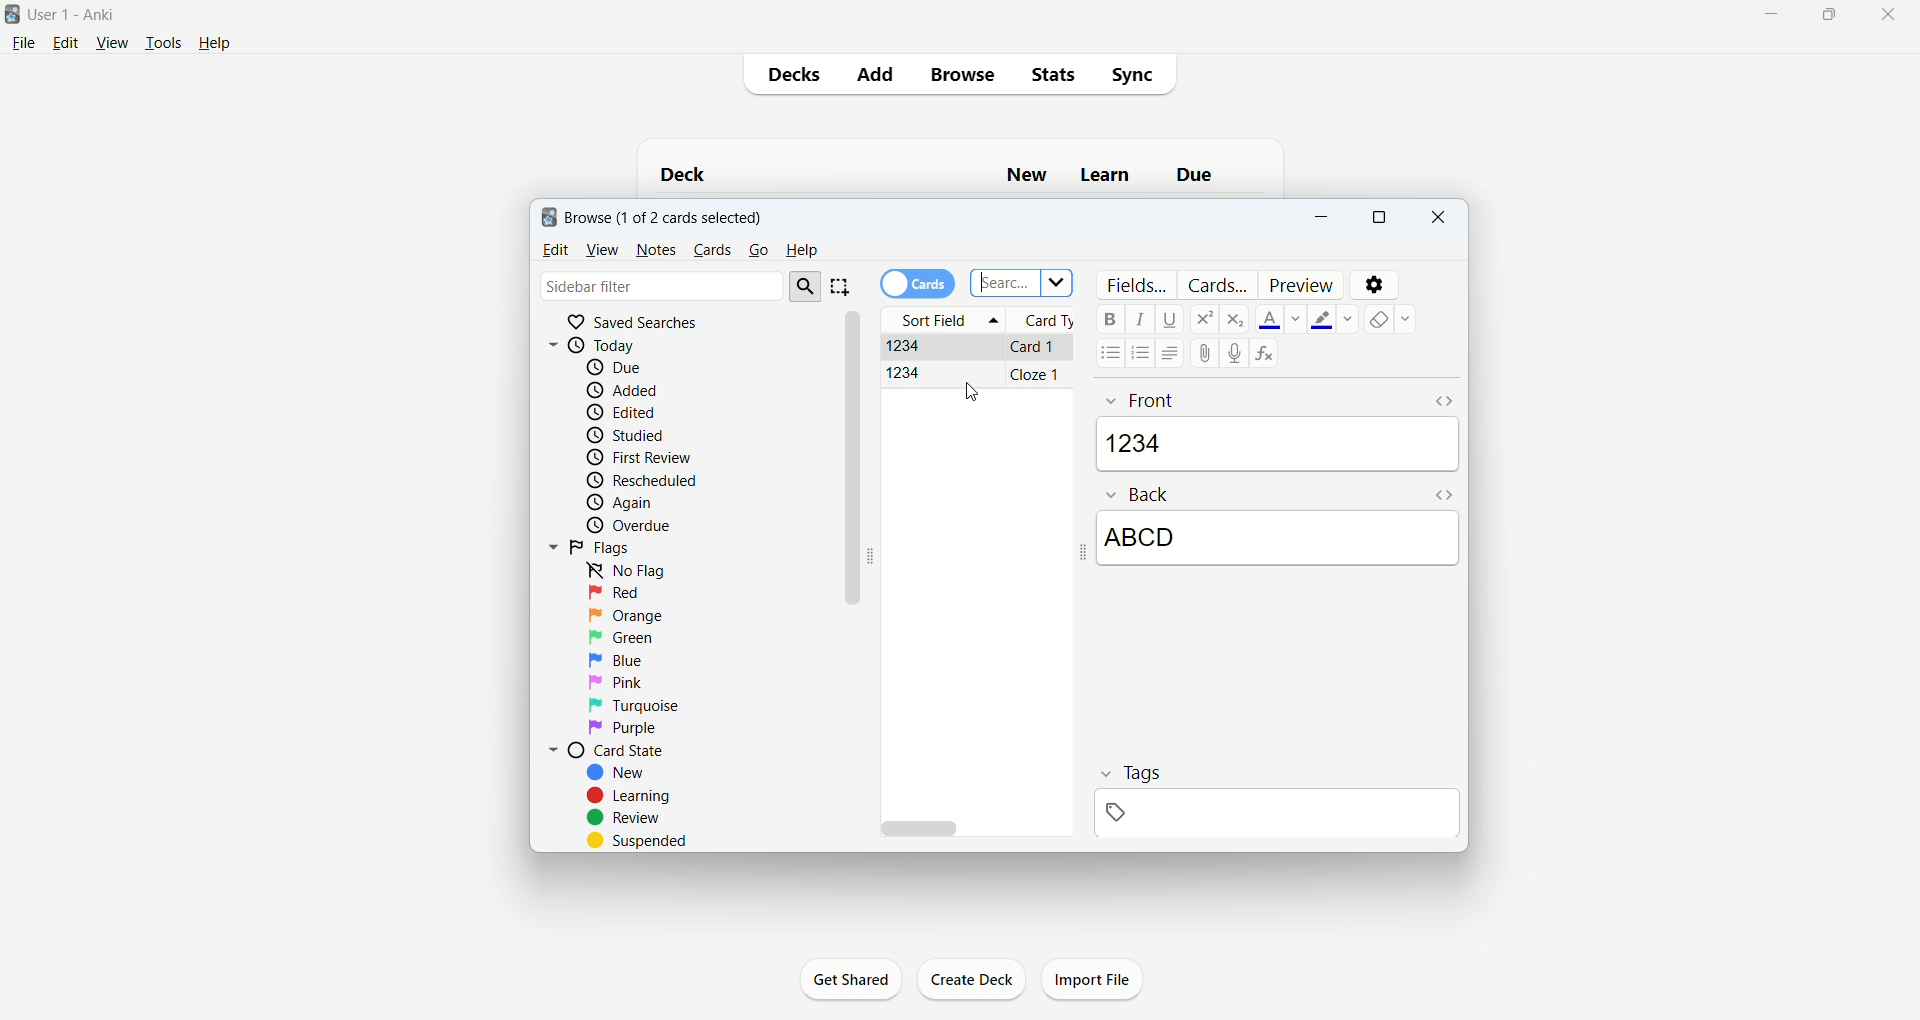  I want to click on HTML editor, so click(1447, 495).